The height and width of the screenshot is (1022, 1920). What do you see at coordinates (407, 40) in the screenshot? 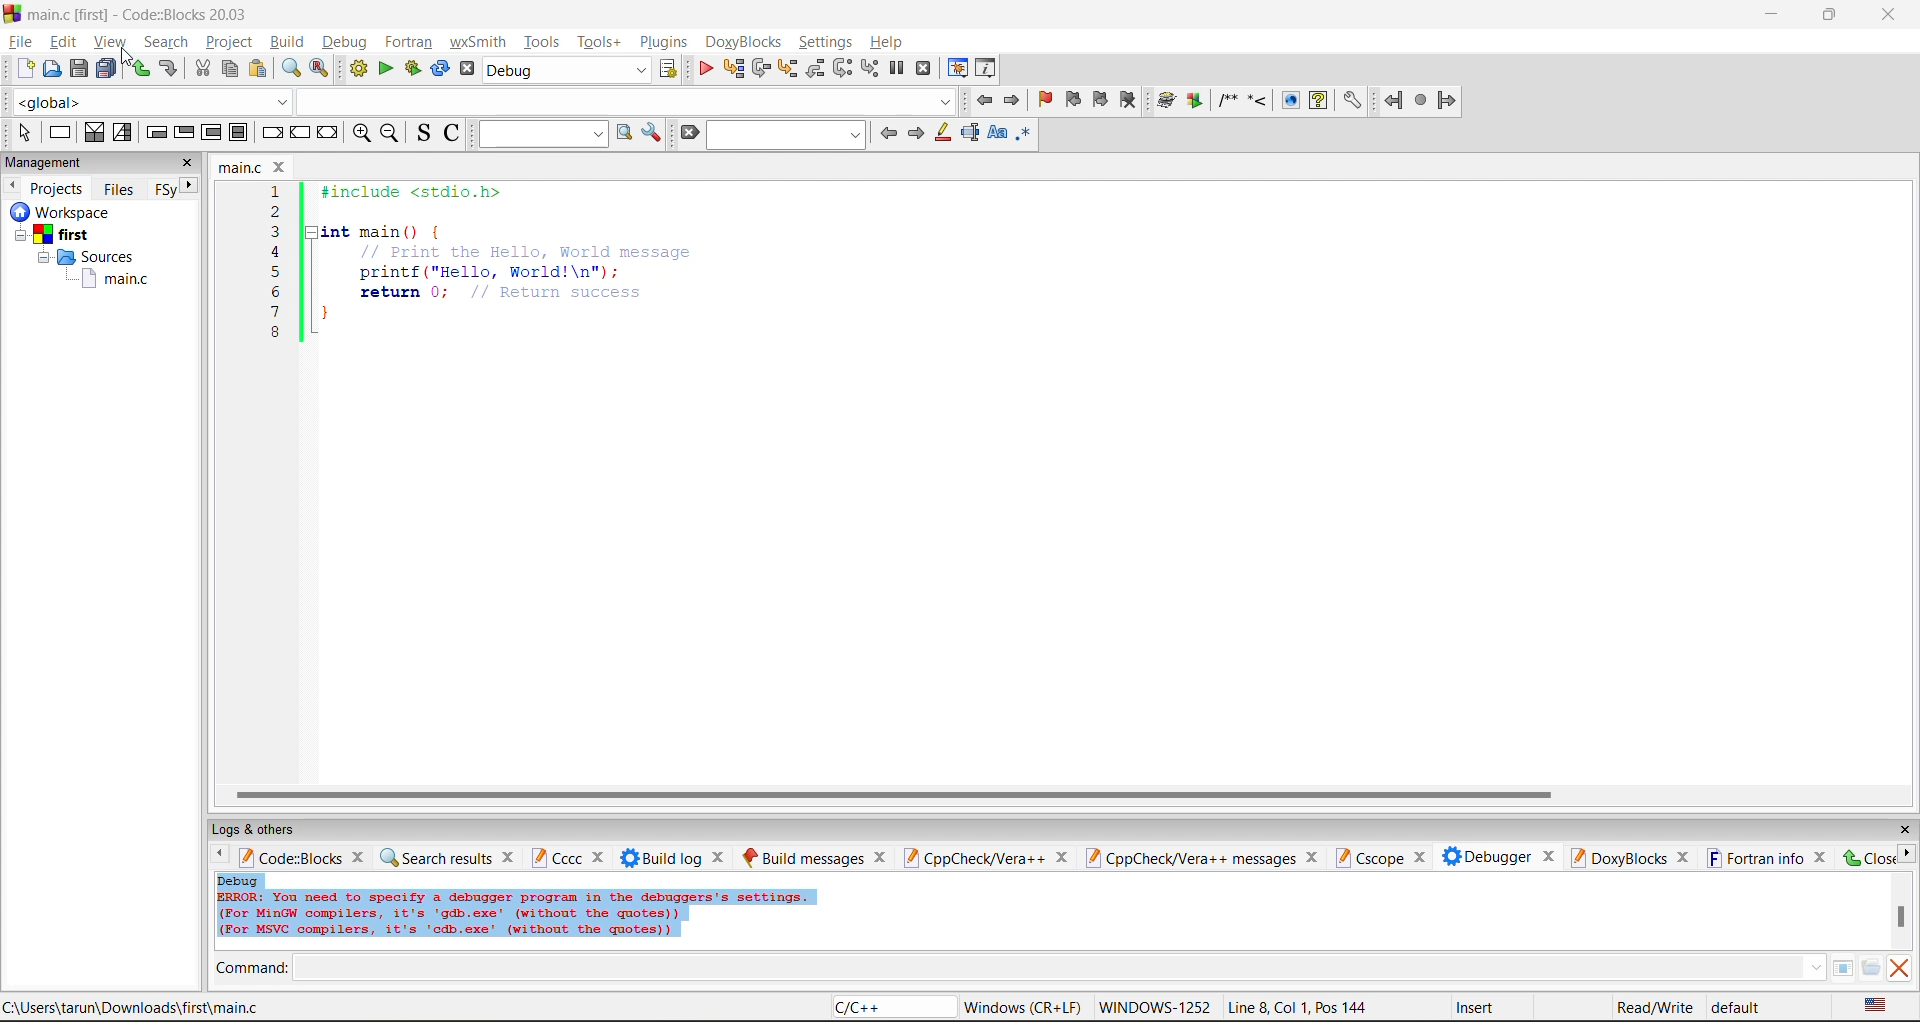
I see `fortran` at bounding box center [407, 40].